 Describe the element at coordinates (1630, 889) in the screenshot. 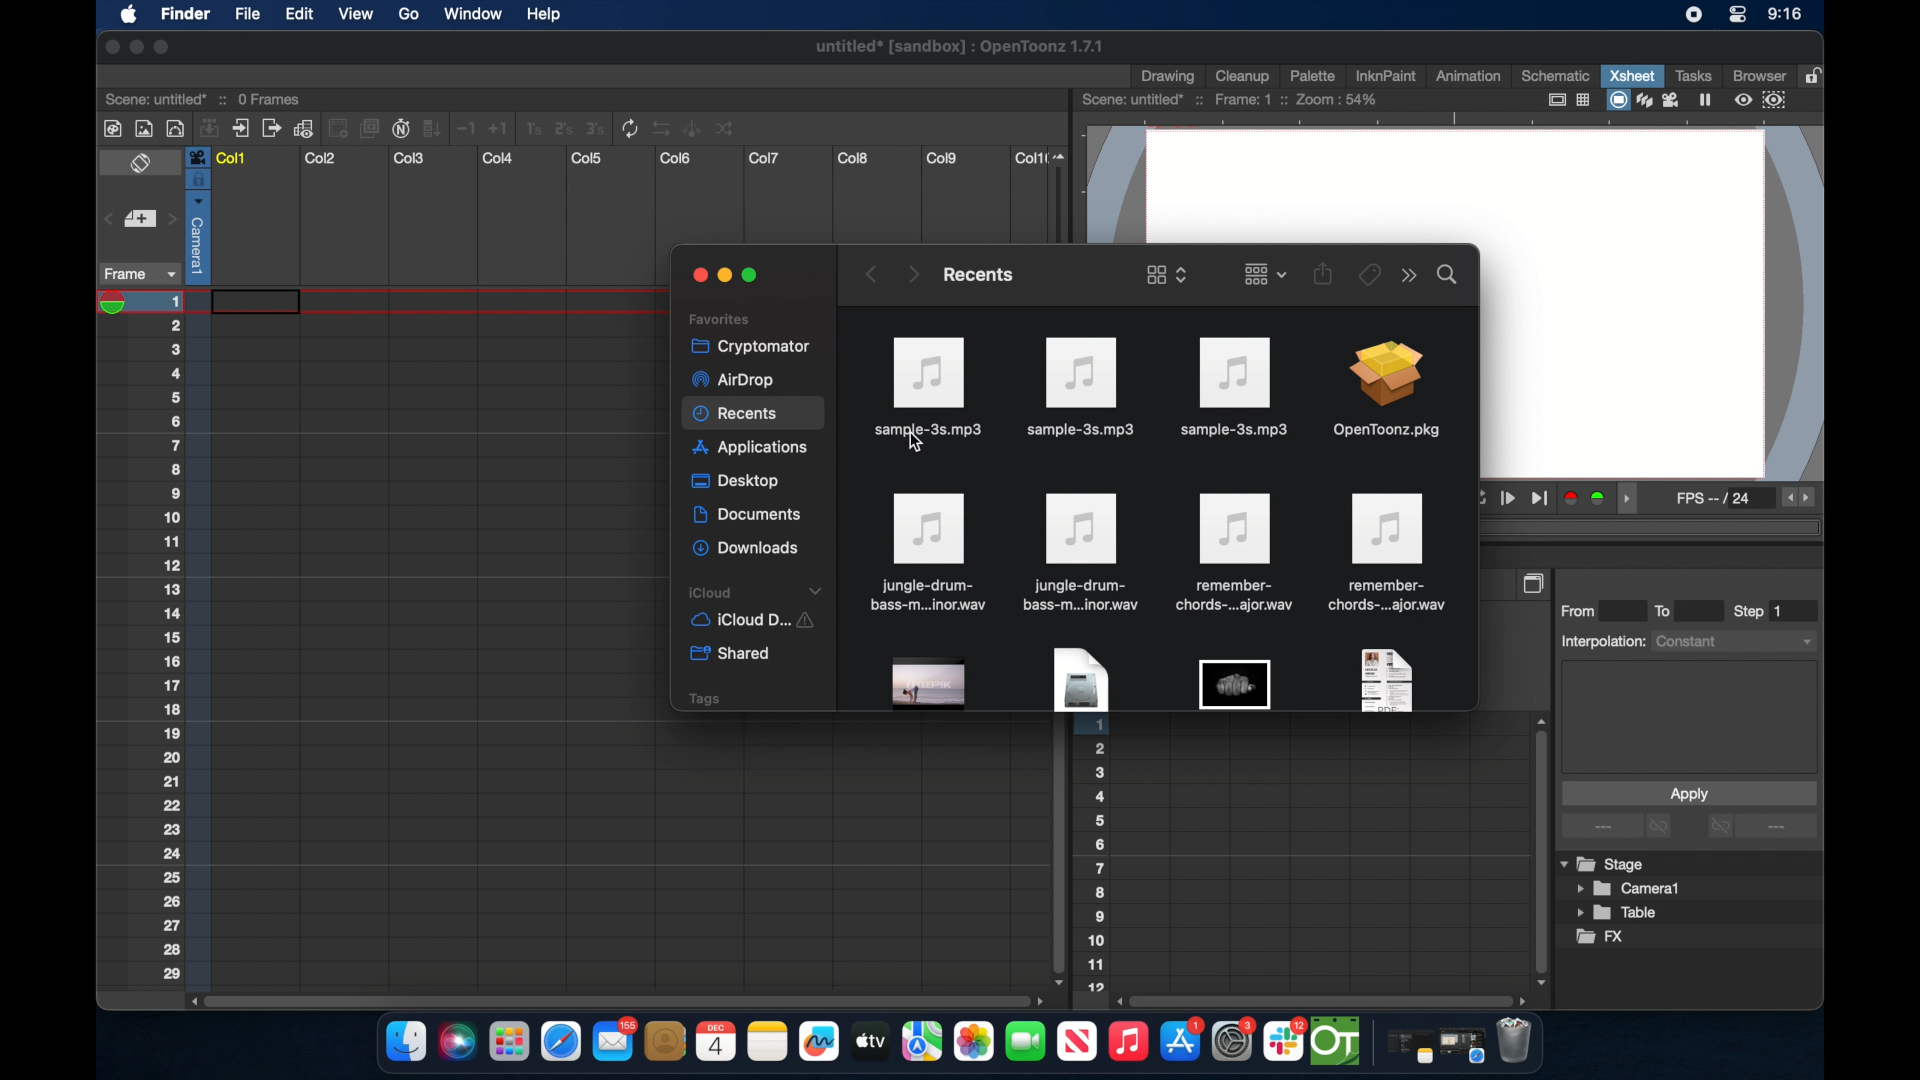

I see `camera1` at that location.